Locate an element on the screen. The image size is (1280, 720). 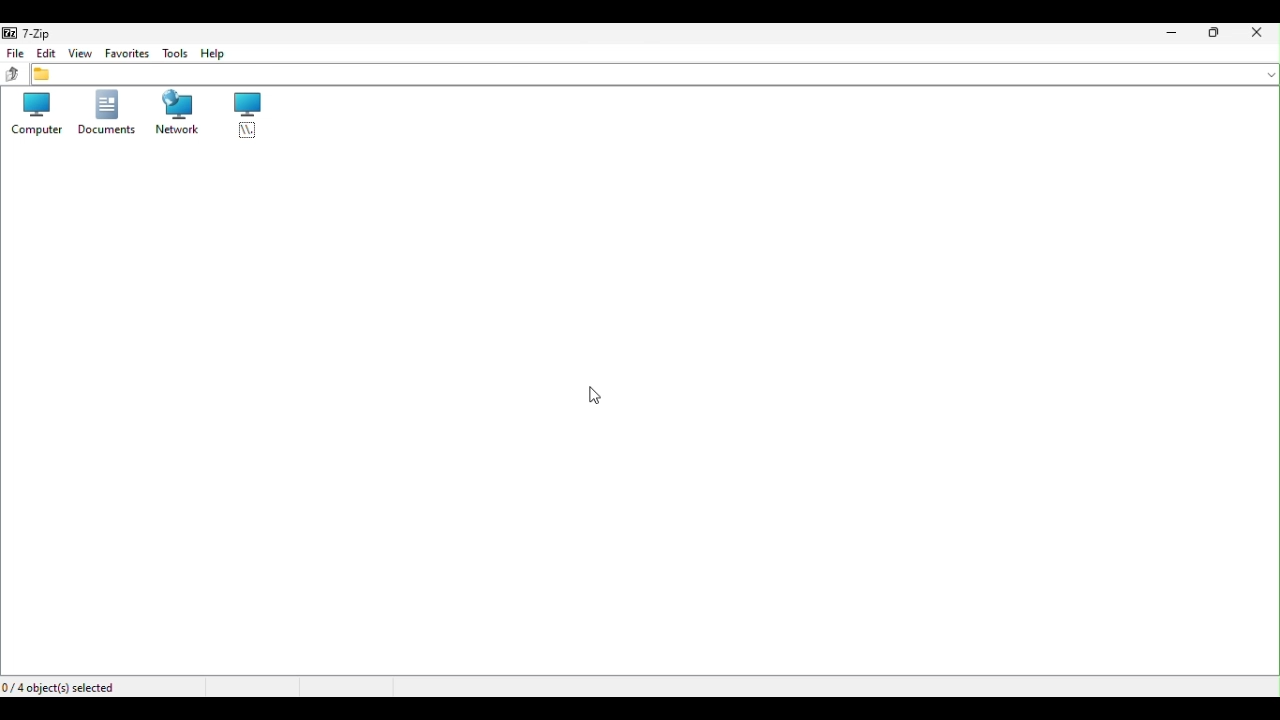
up is located at coordinates (16, 76).